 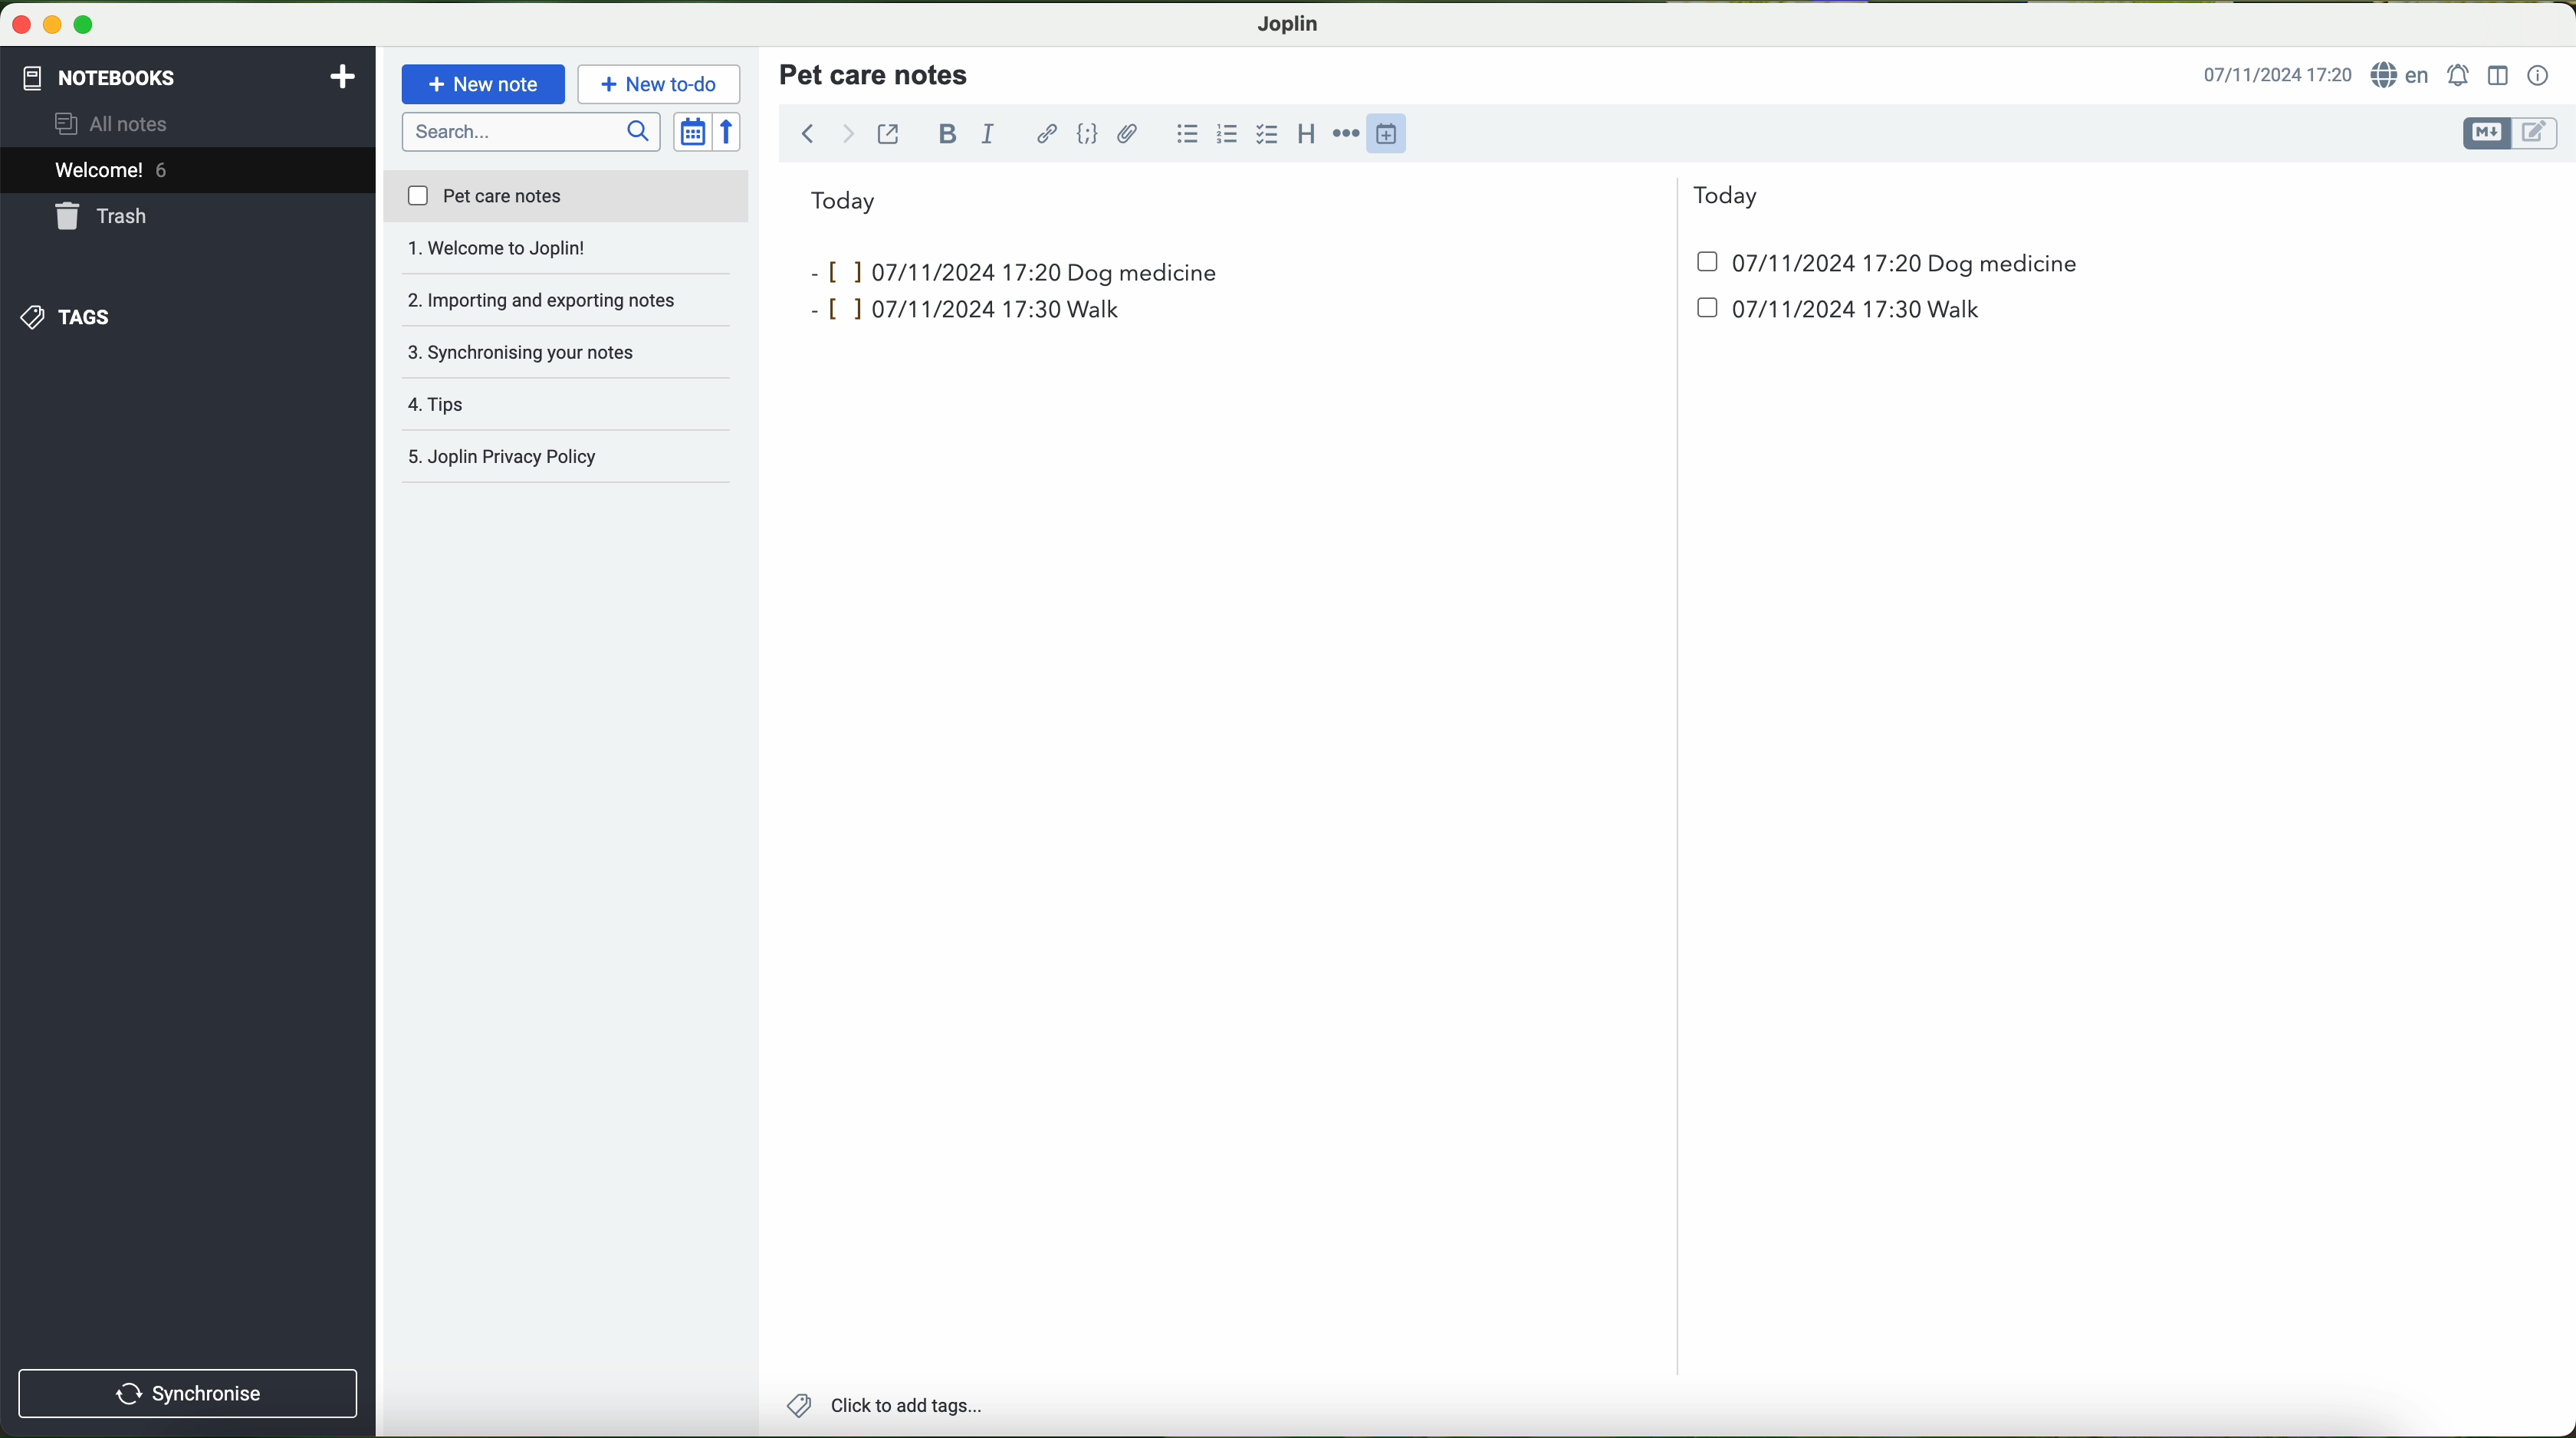 What do you see at coordinates (2276, 76) in the screenshot?
I see `hour and date` at bounding box center [2276, 76].